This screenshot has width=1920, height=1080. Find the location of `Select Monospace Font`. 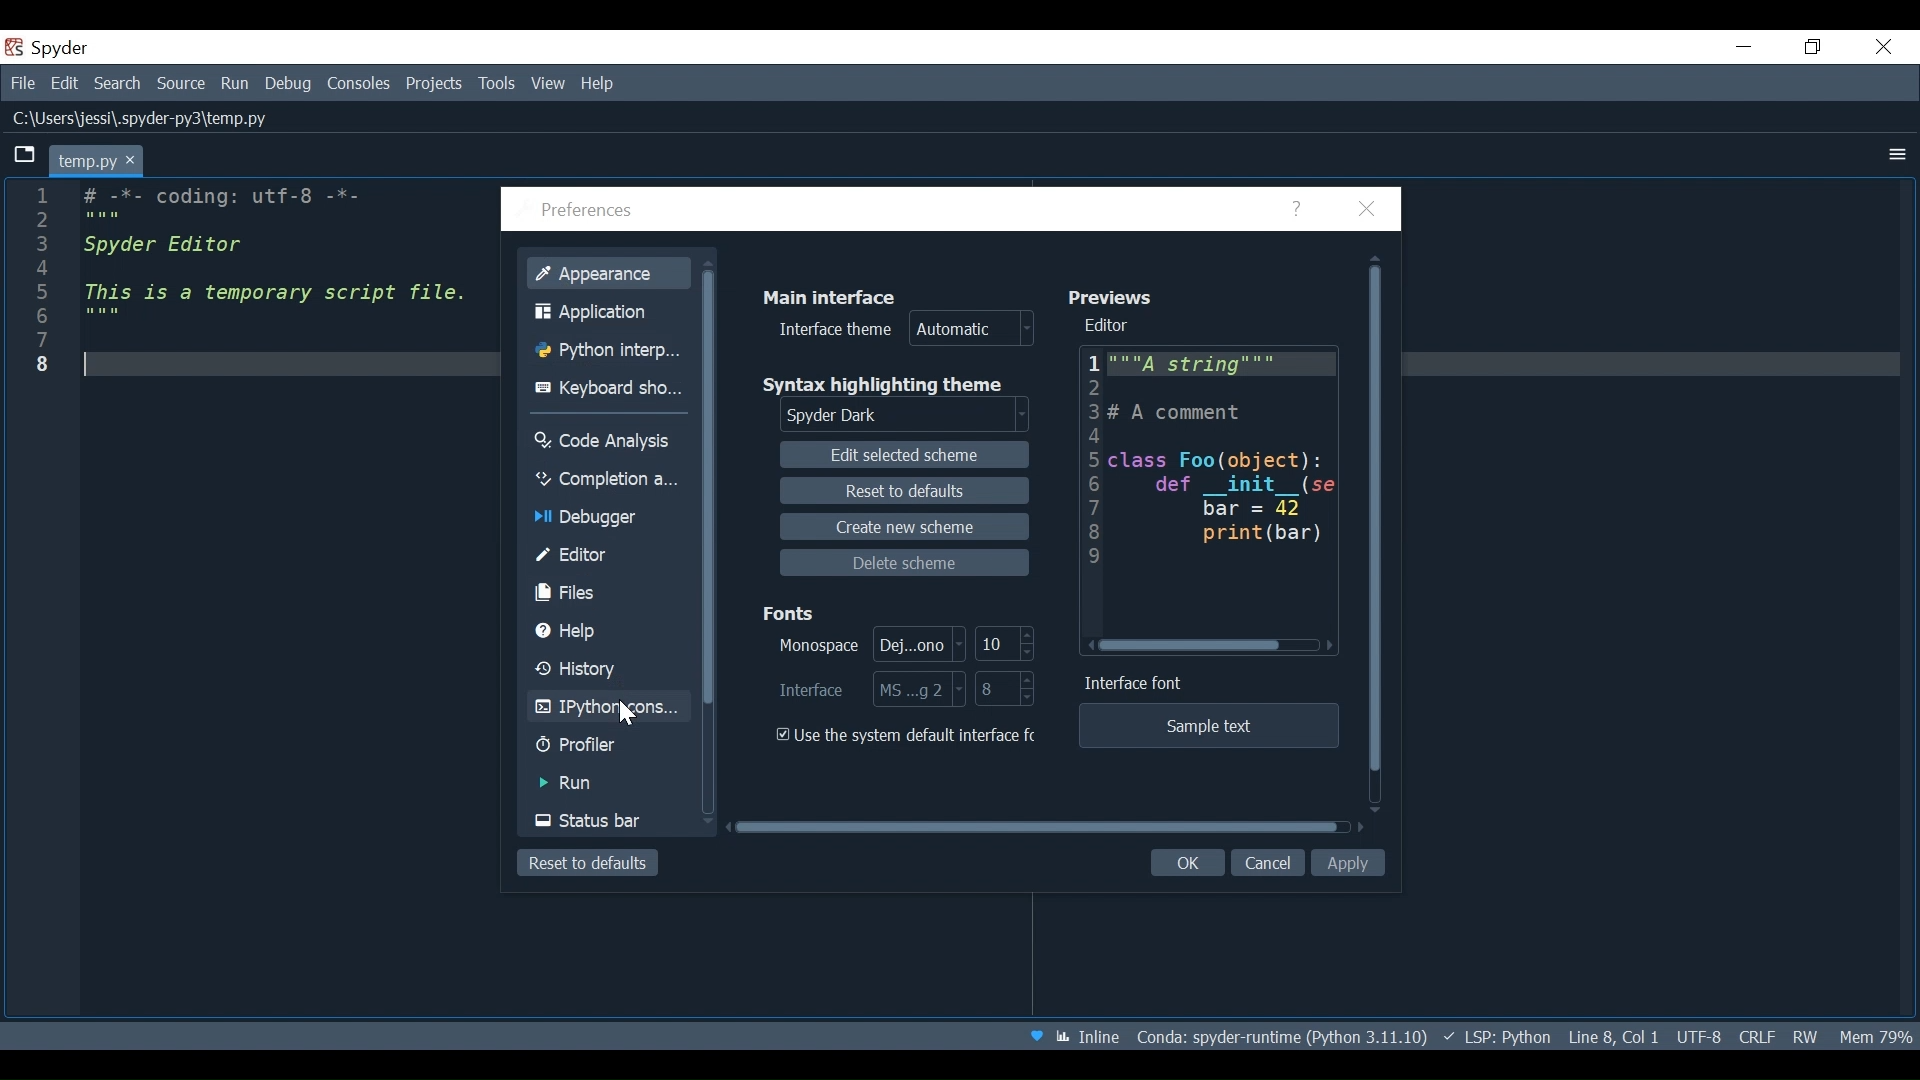

Select Monospace Font is located at coordinates (870, 644).